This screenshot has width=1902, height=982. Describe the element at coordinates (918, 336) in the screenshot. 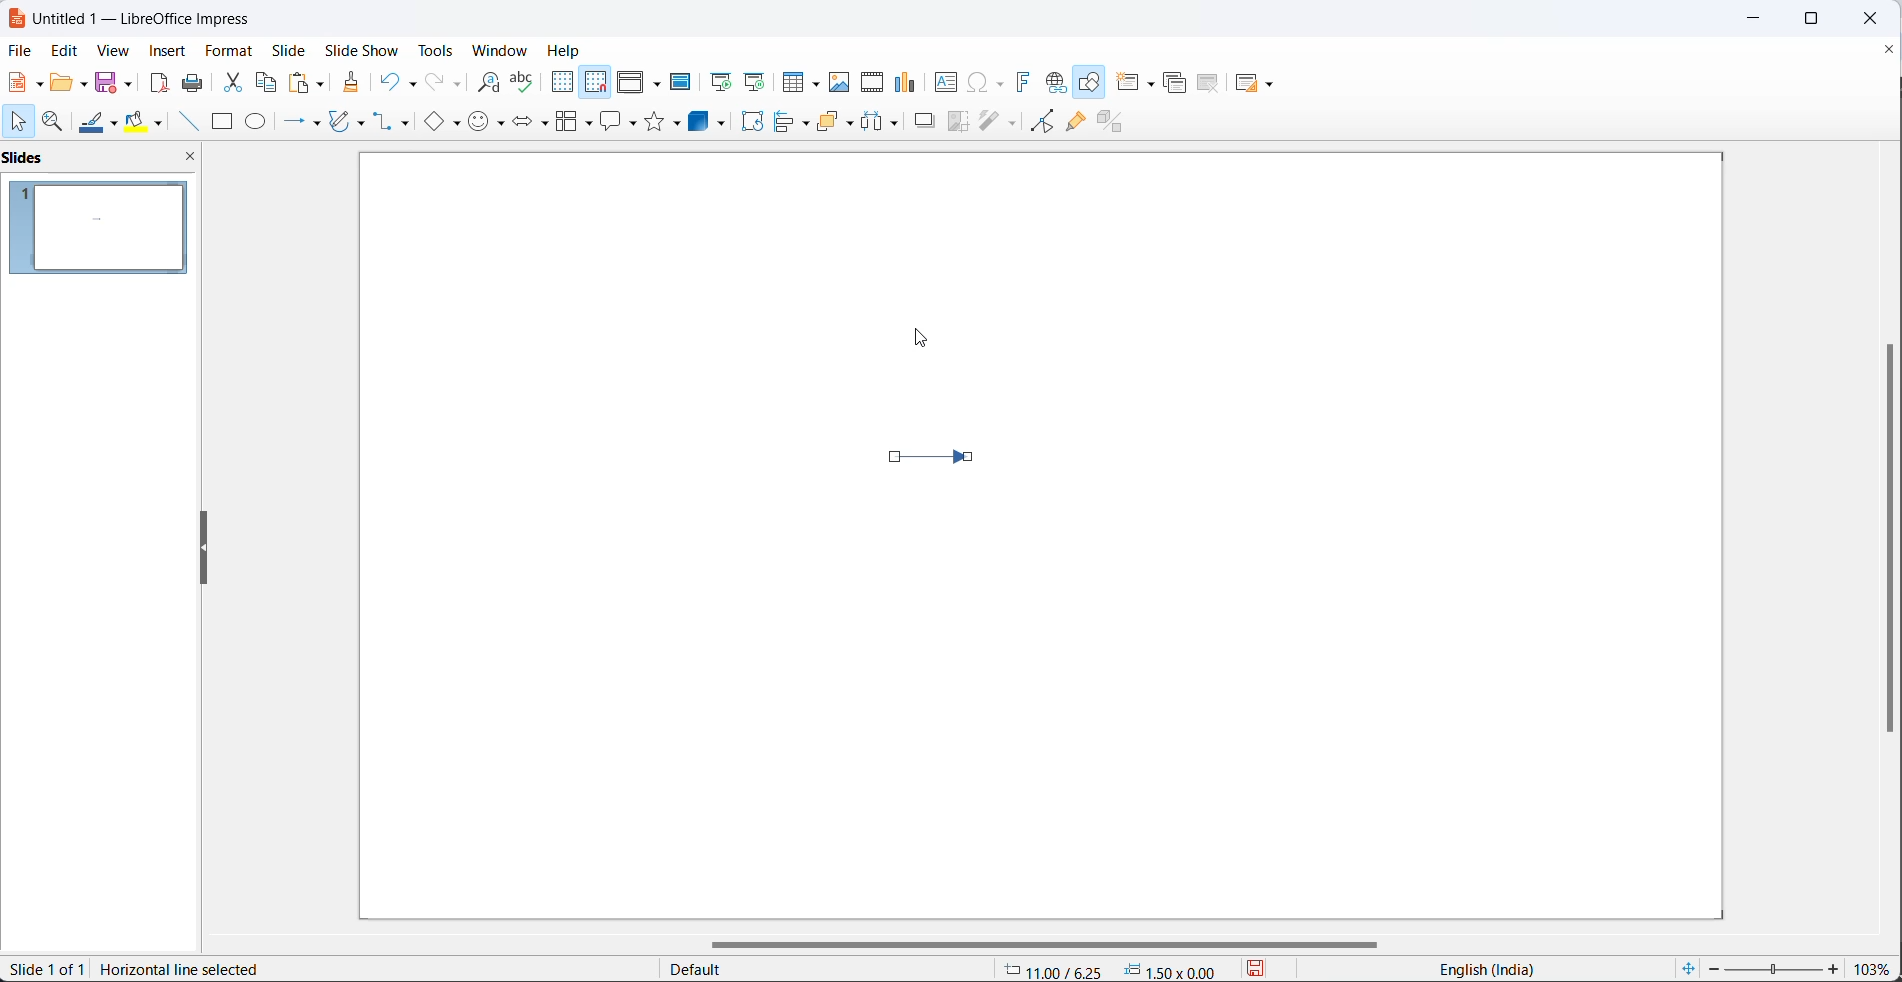

I see `cursor` at that location.